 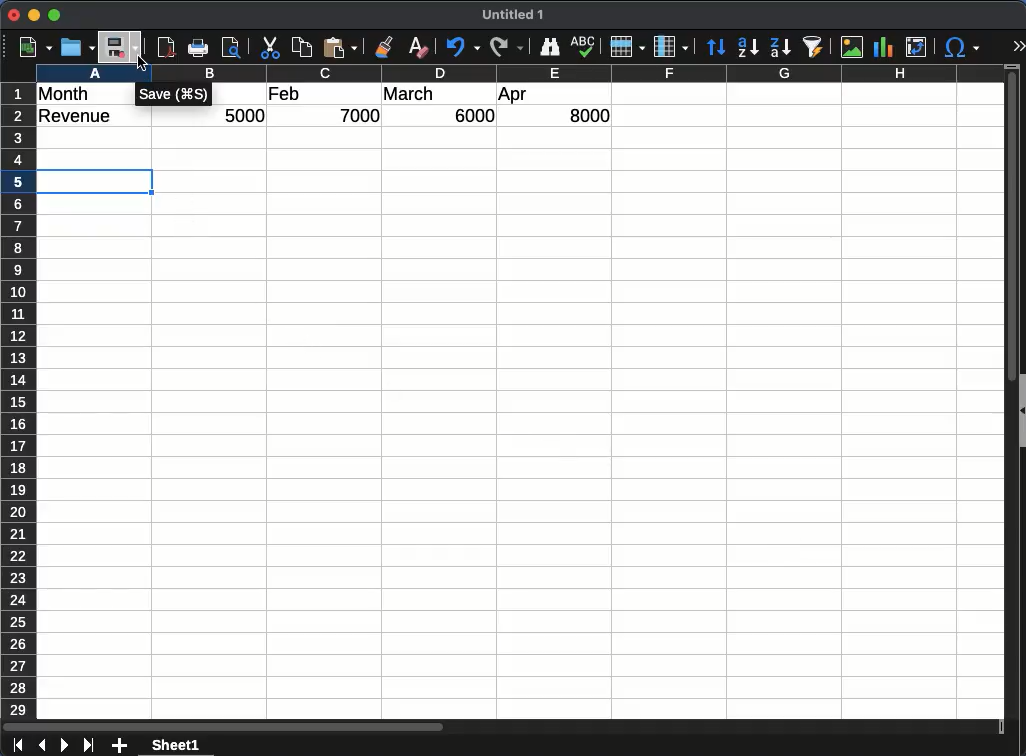 I want to click on march, so click(x=409, y=94).